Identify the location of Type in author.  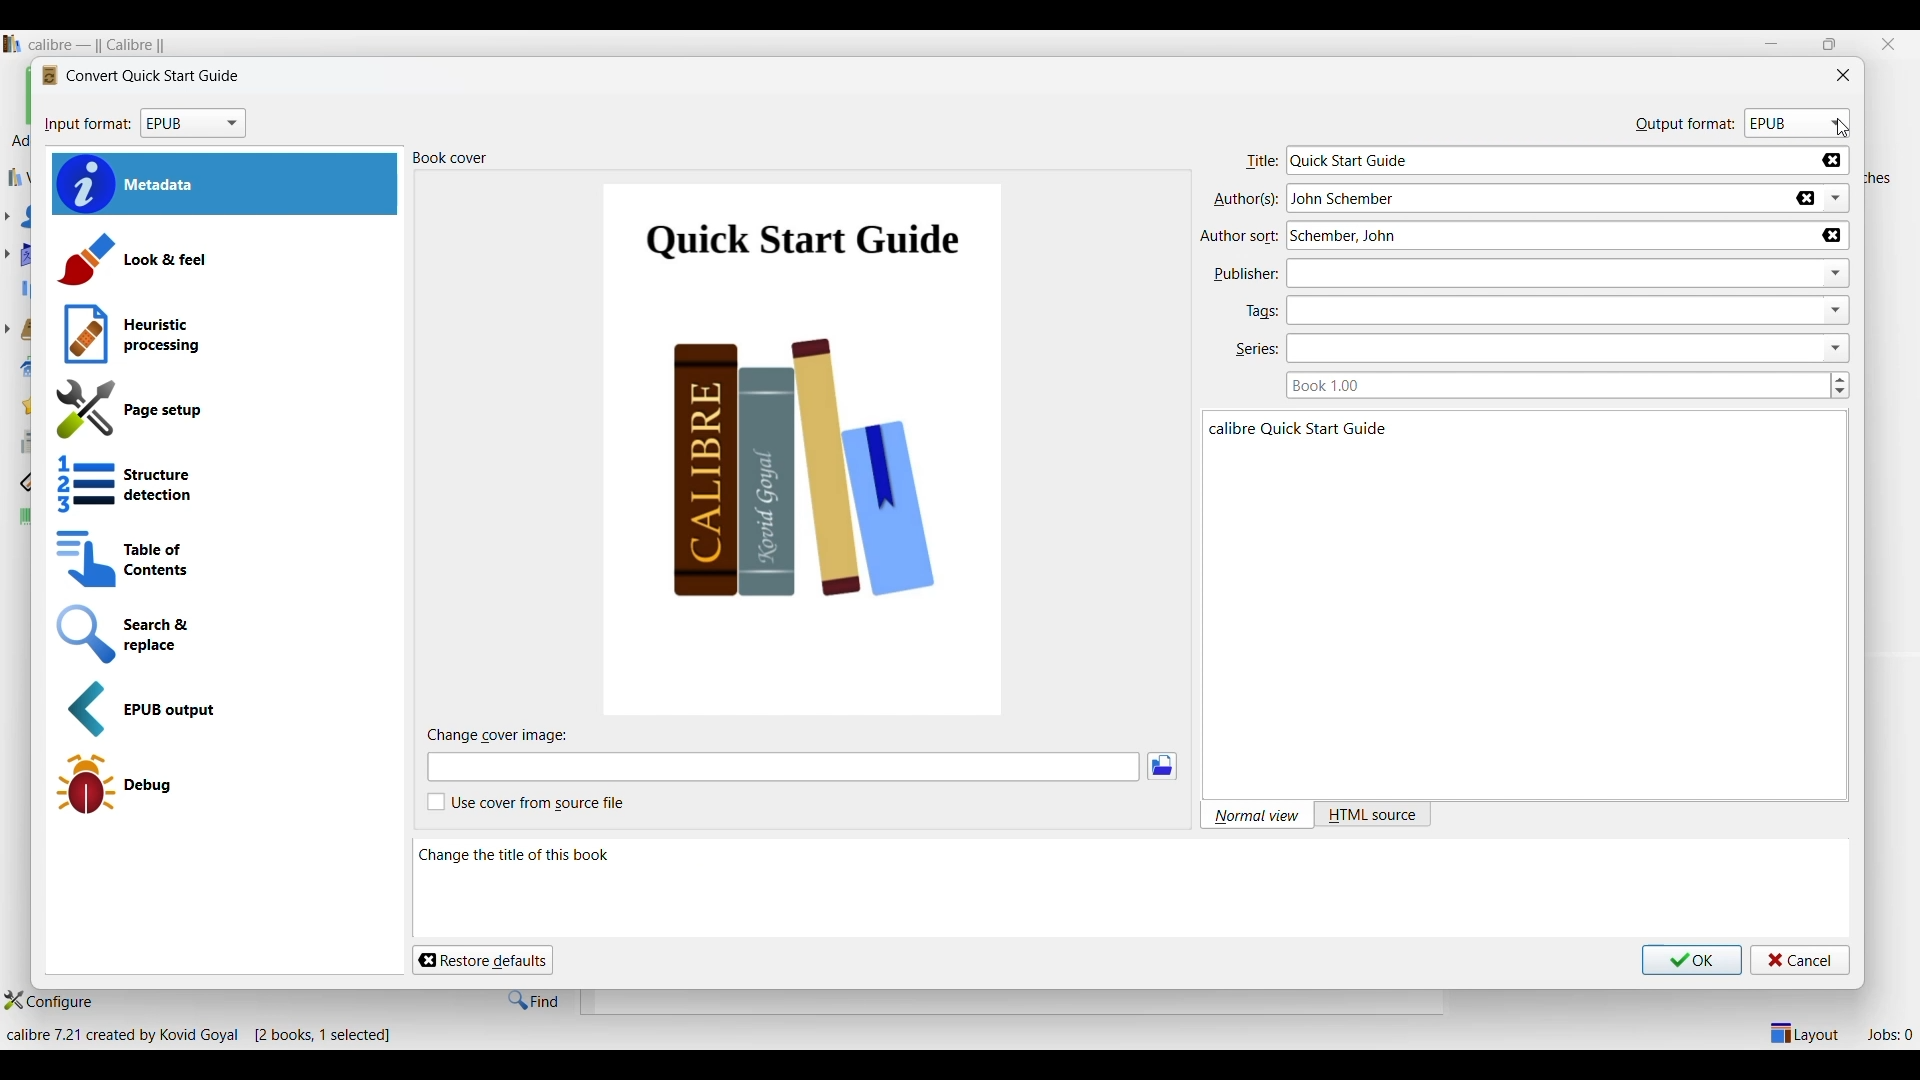
(1507, 236).